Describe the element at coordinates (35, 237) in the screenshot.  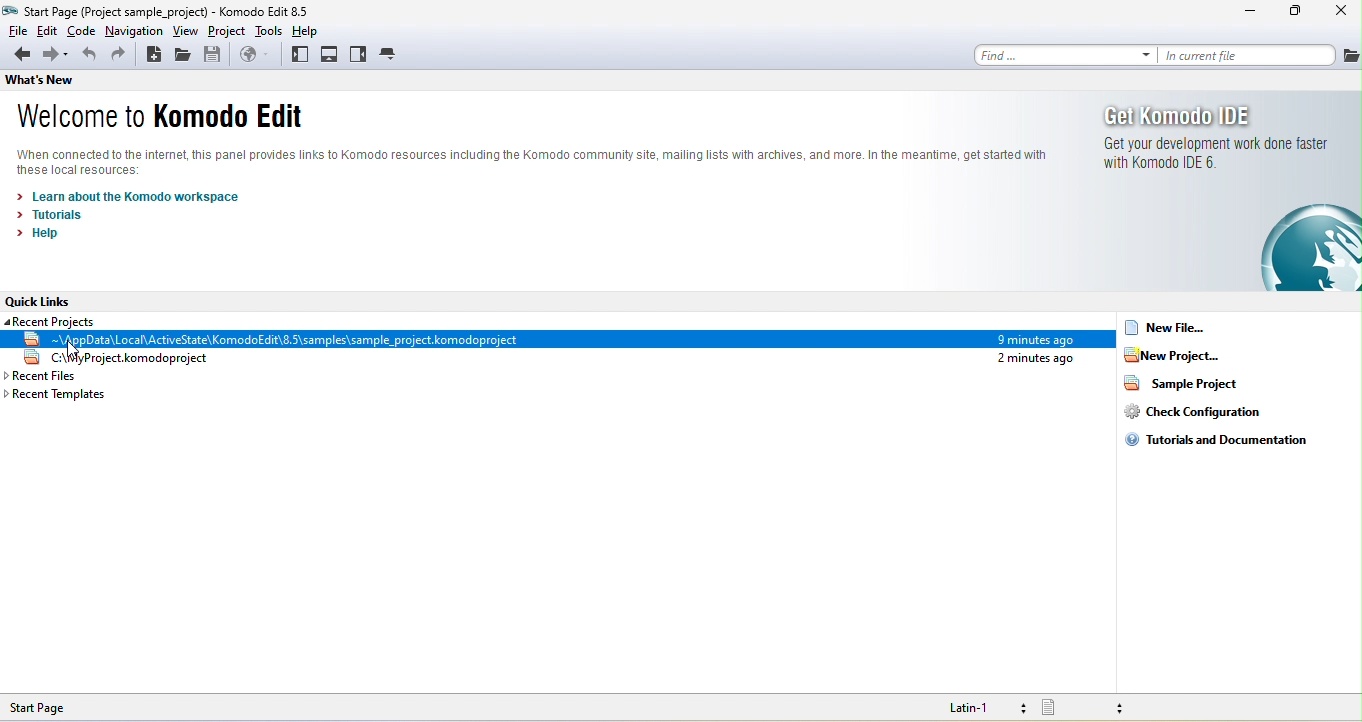
I see `help` at that location.